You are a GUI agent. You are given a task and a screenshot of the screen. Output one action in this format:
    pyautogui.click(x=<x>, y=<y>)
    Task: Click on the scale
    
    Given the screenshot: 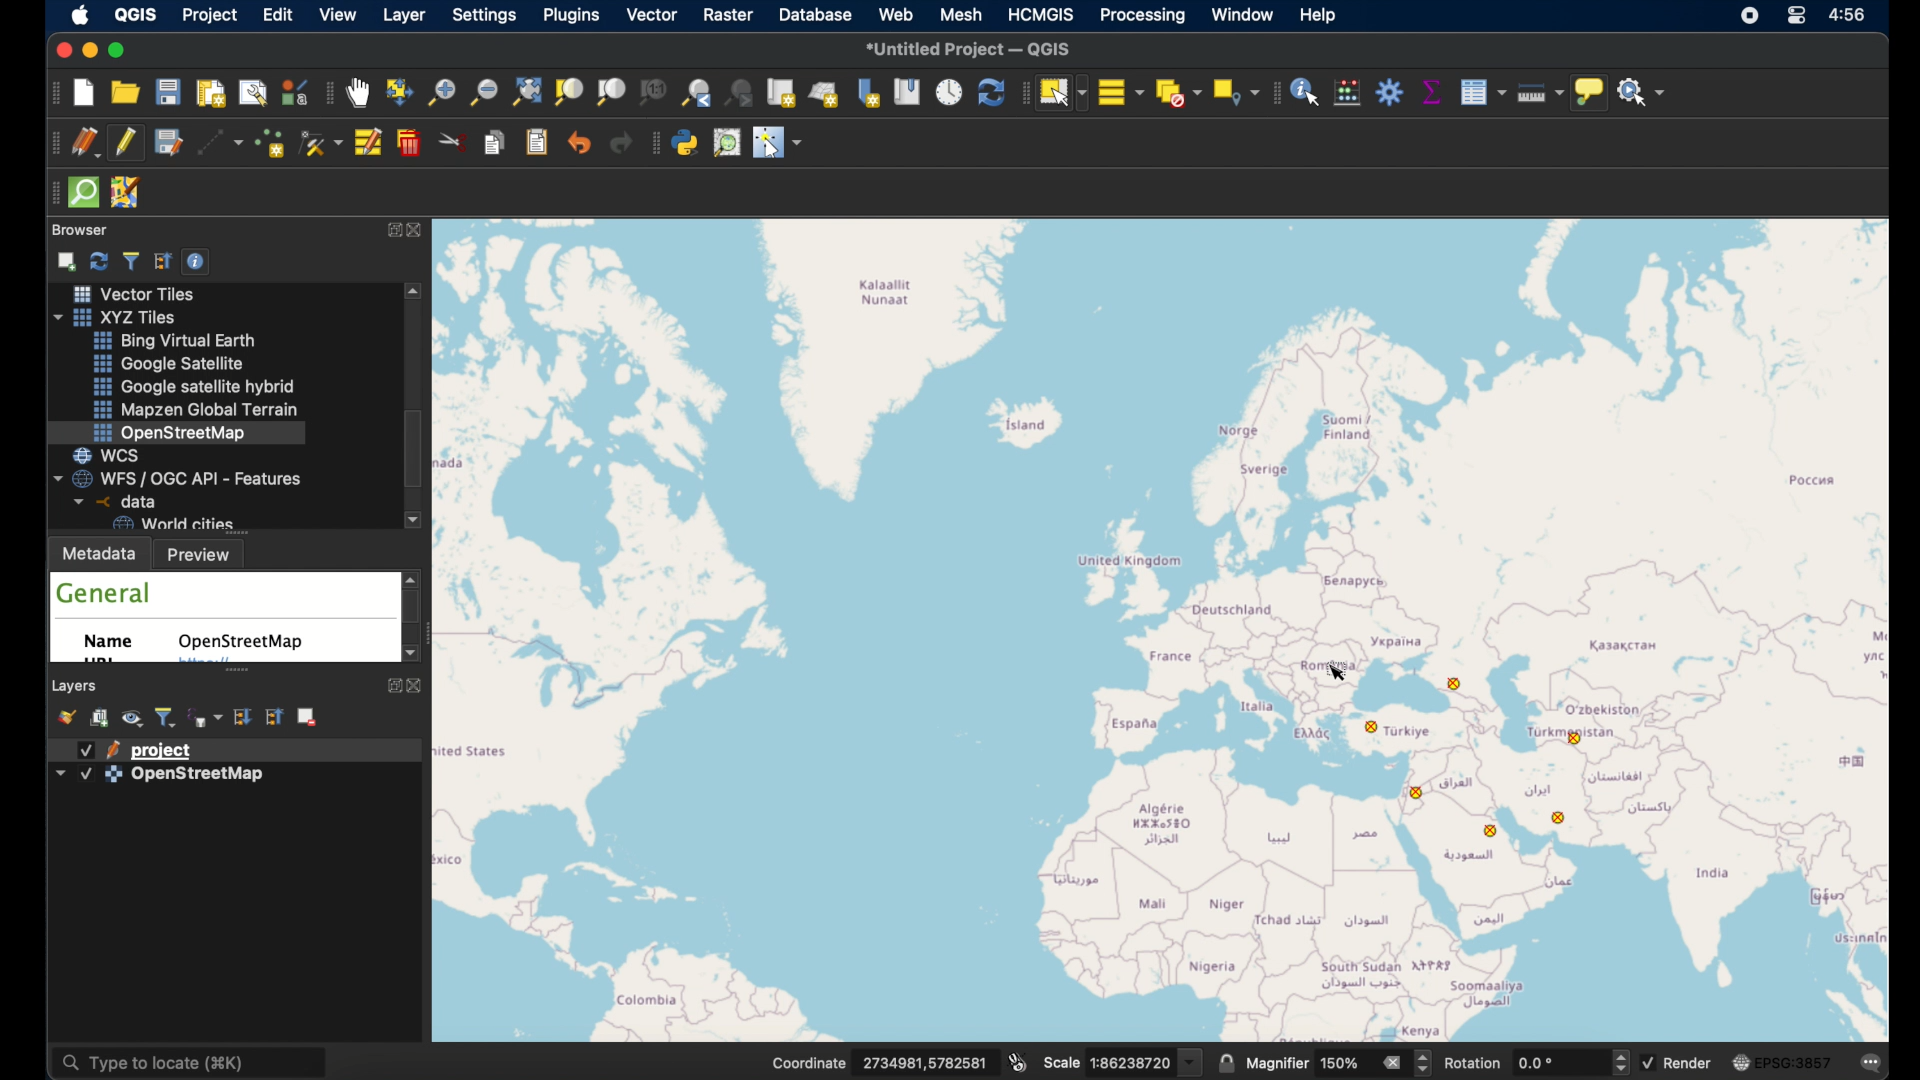 What is the action you would take?
    pyautogui.click(x=1060, y=1065)
    